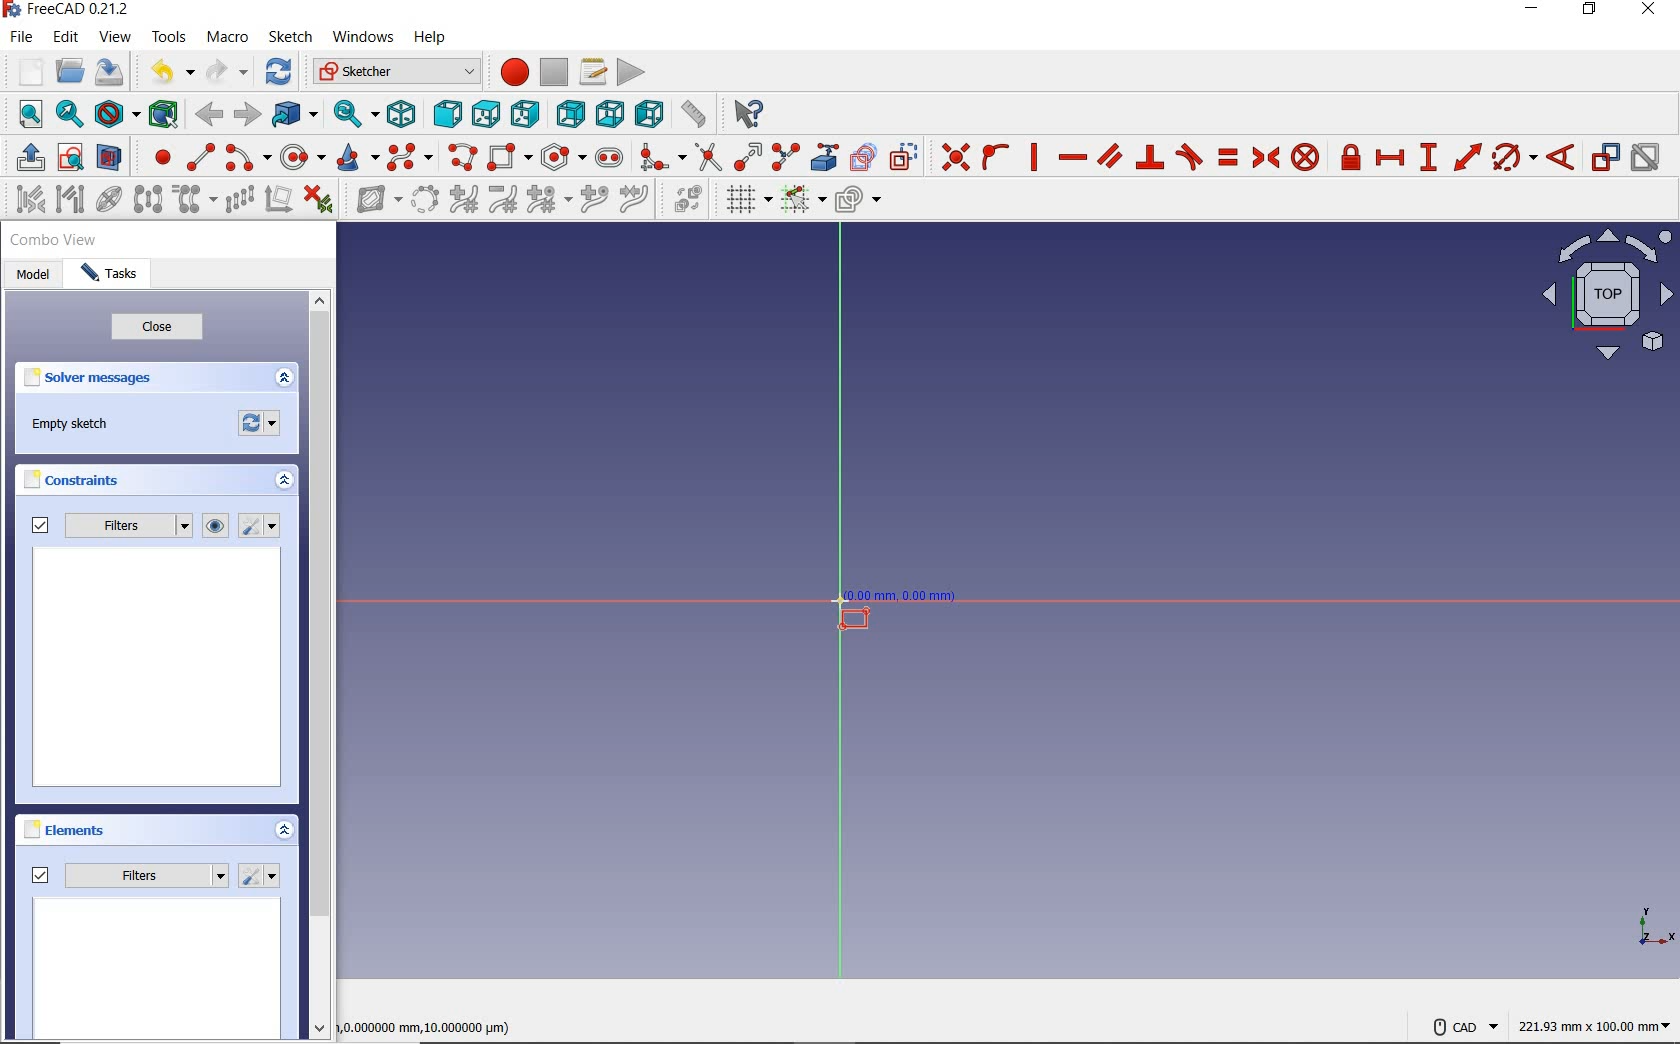 The image size is (1680, 1044). I want to click on file, so click(24, 38).